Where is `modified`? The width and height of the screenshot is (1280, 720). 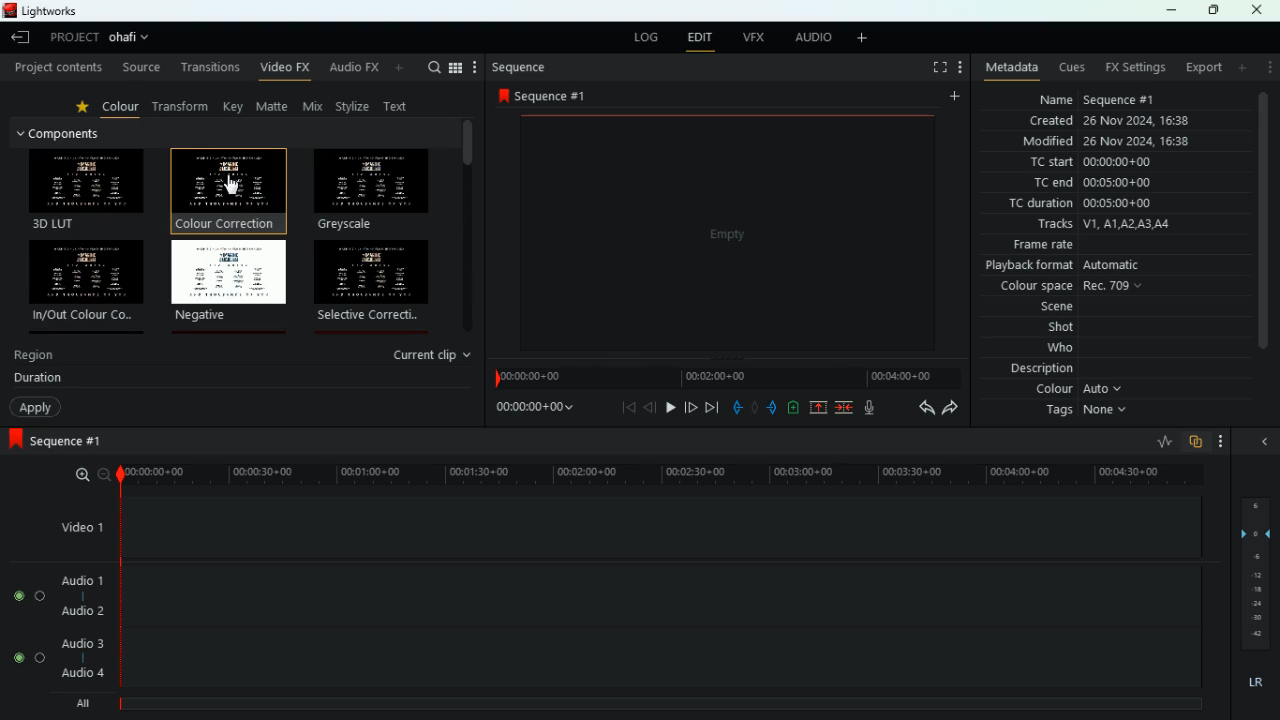
modified is located at coordinates (1109, 142).